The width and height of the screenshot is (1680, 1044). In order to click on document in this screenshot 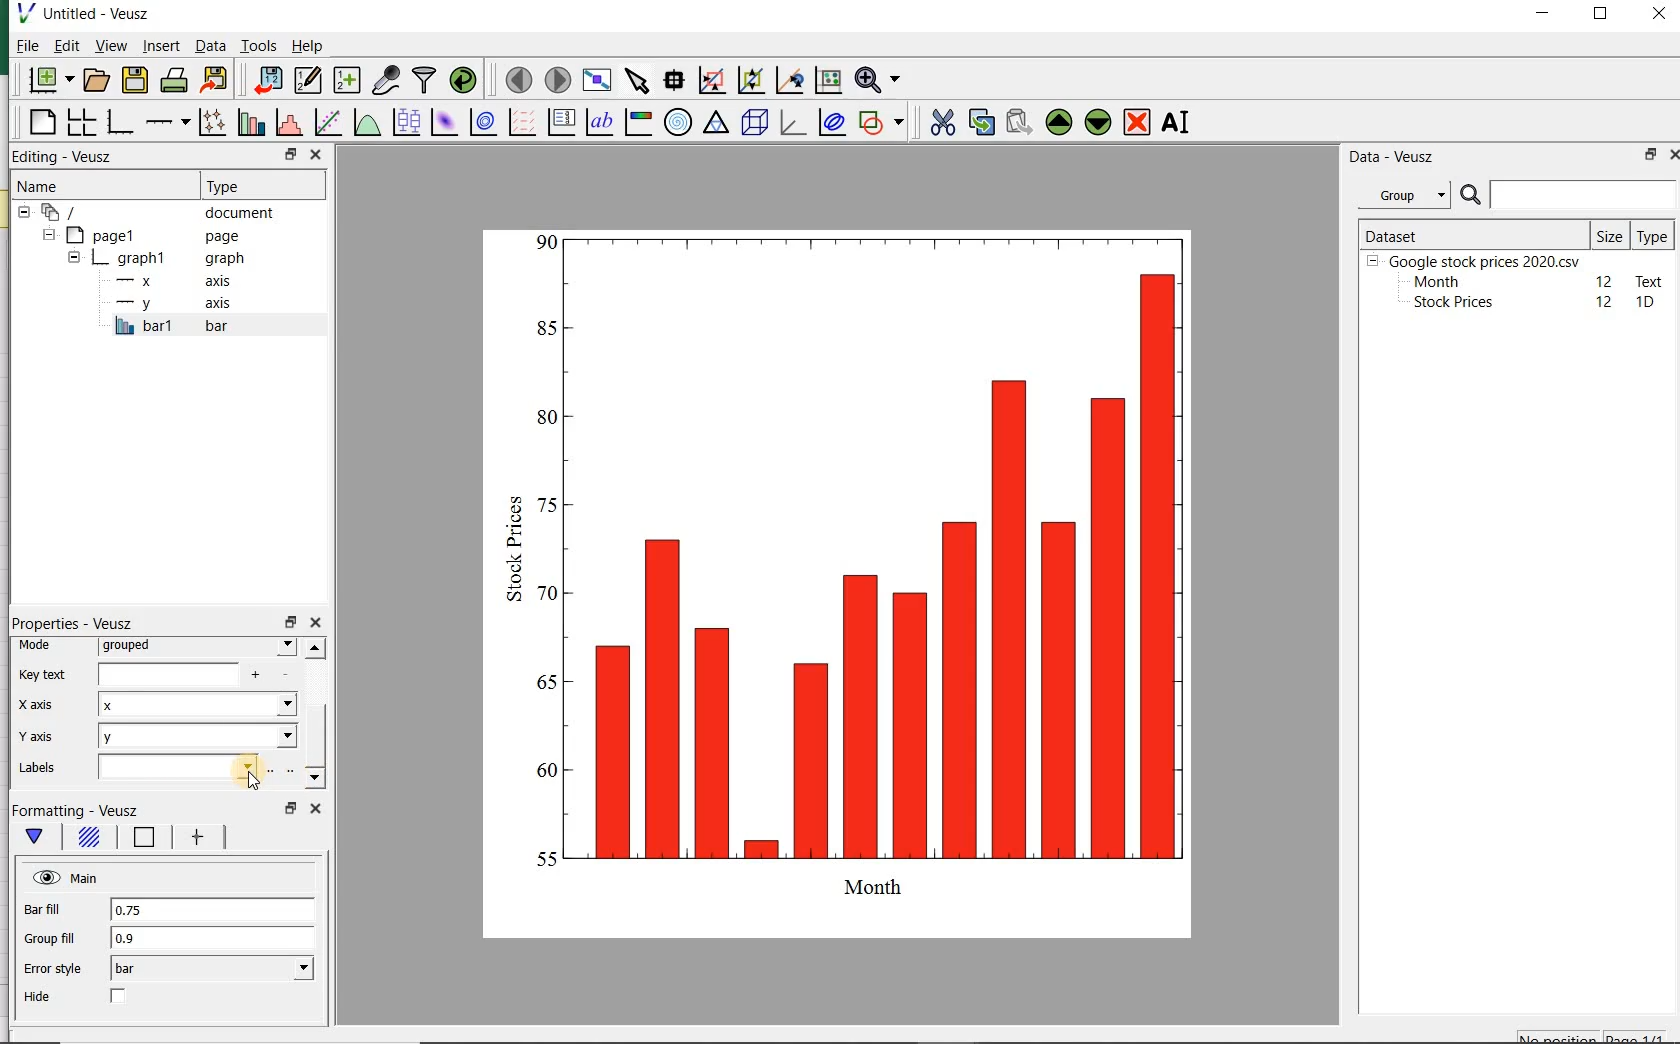, I will do `click(155, 213)`.